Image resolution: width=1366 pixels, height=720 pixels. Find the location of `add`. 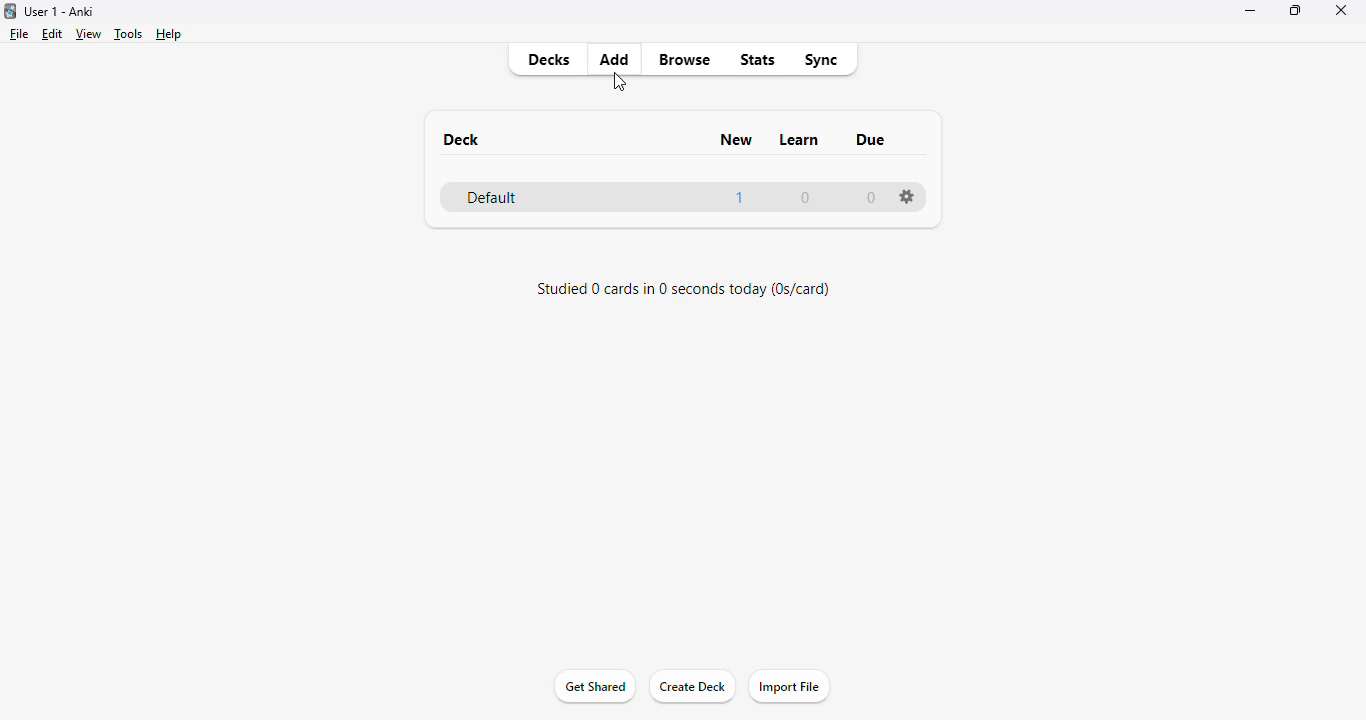

add is located at coordinates (616, 58).